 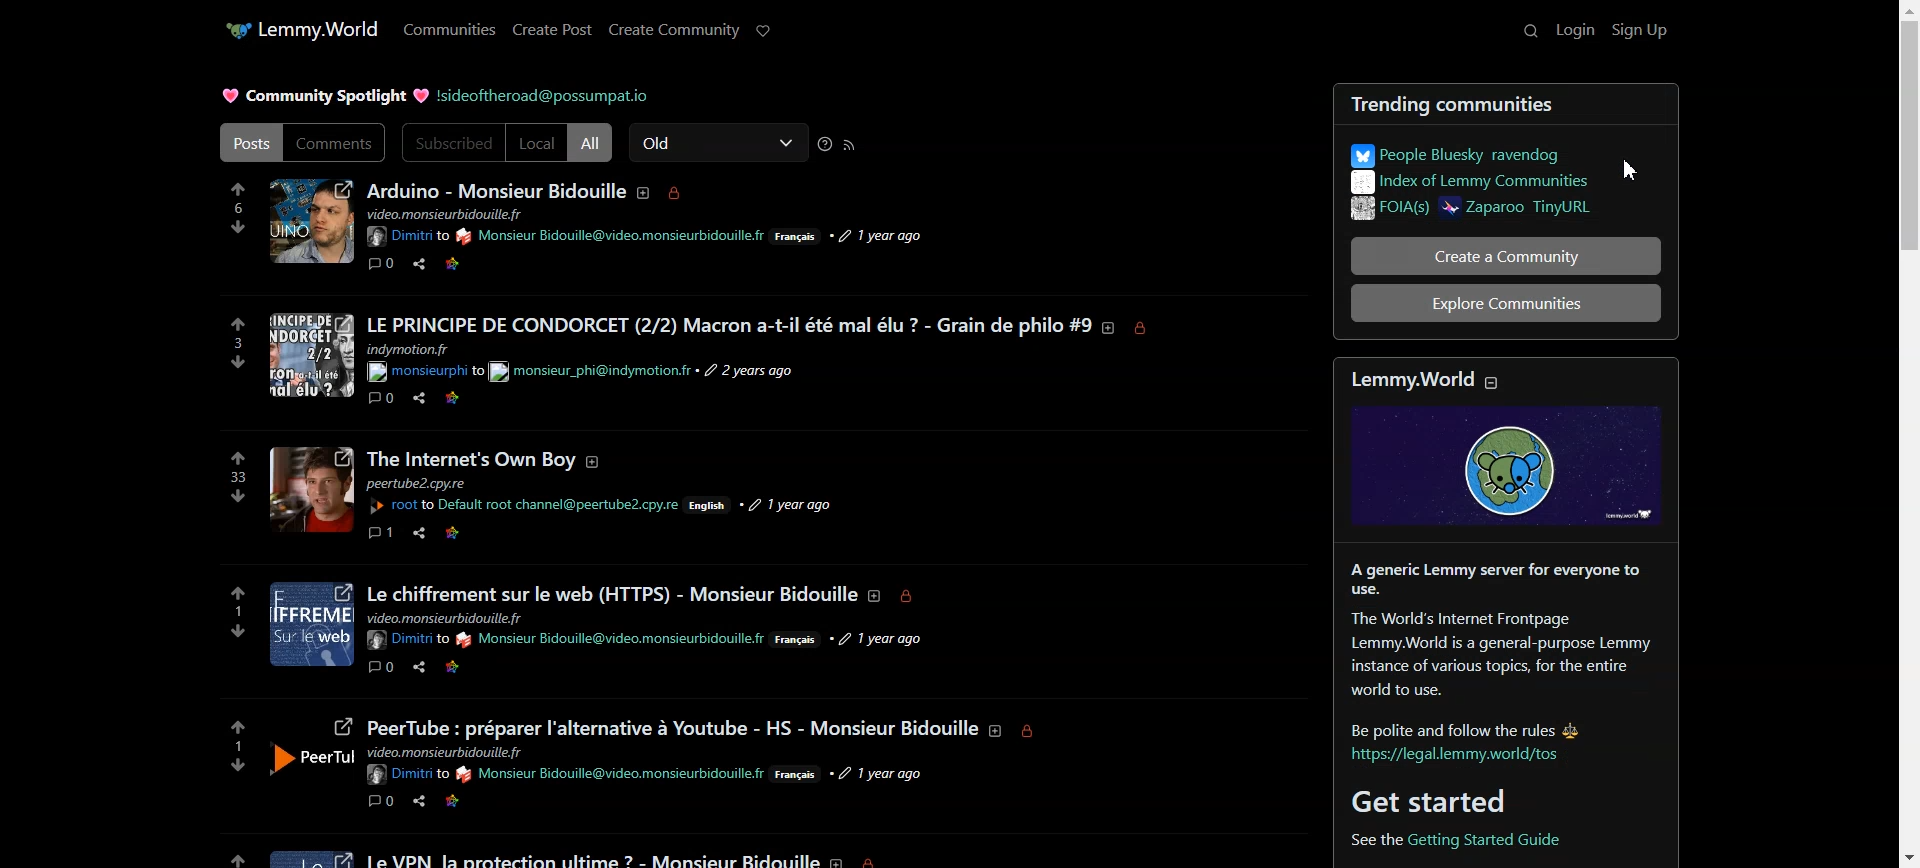 What do you see at coordinates (454, 669) in the screenshot?
I see `link` at bounding box center [454, 669].